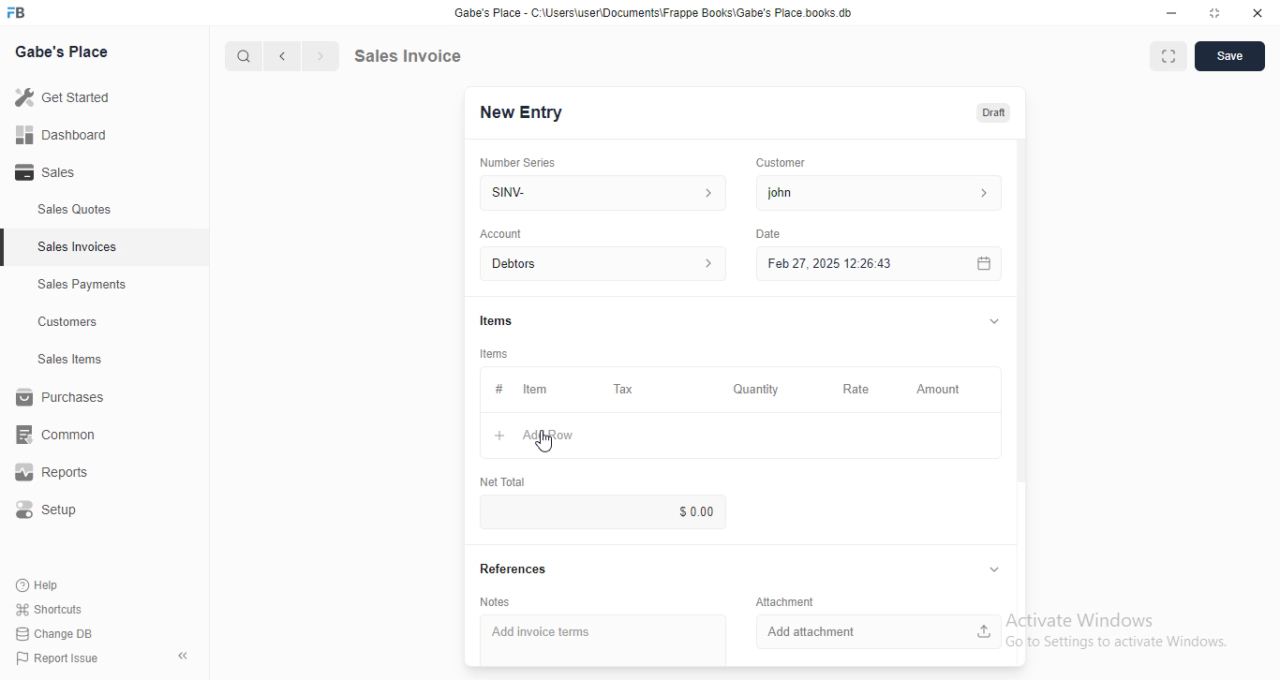 The image size is (1280, 680). I want to click on Items, so click(496, 352).